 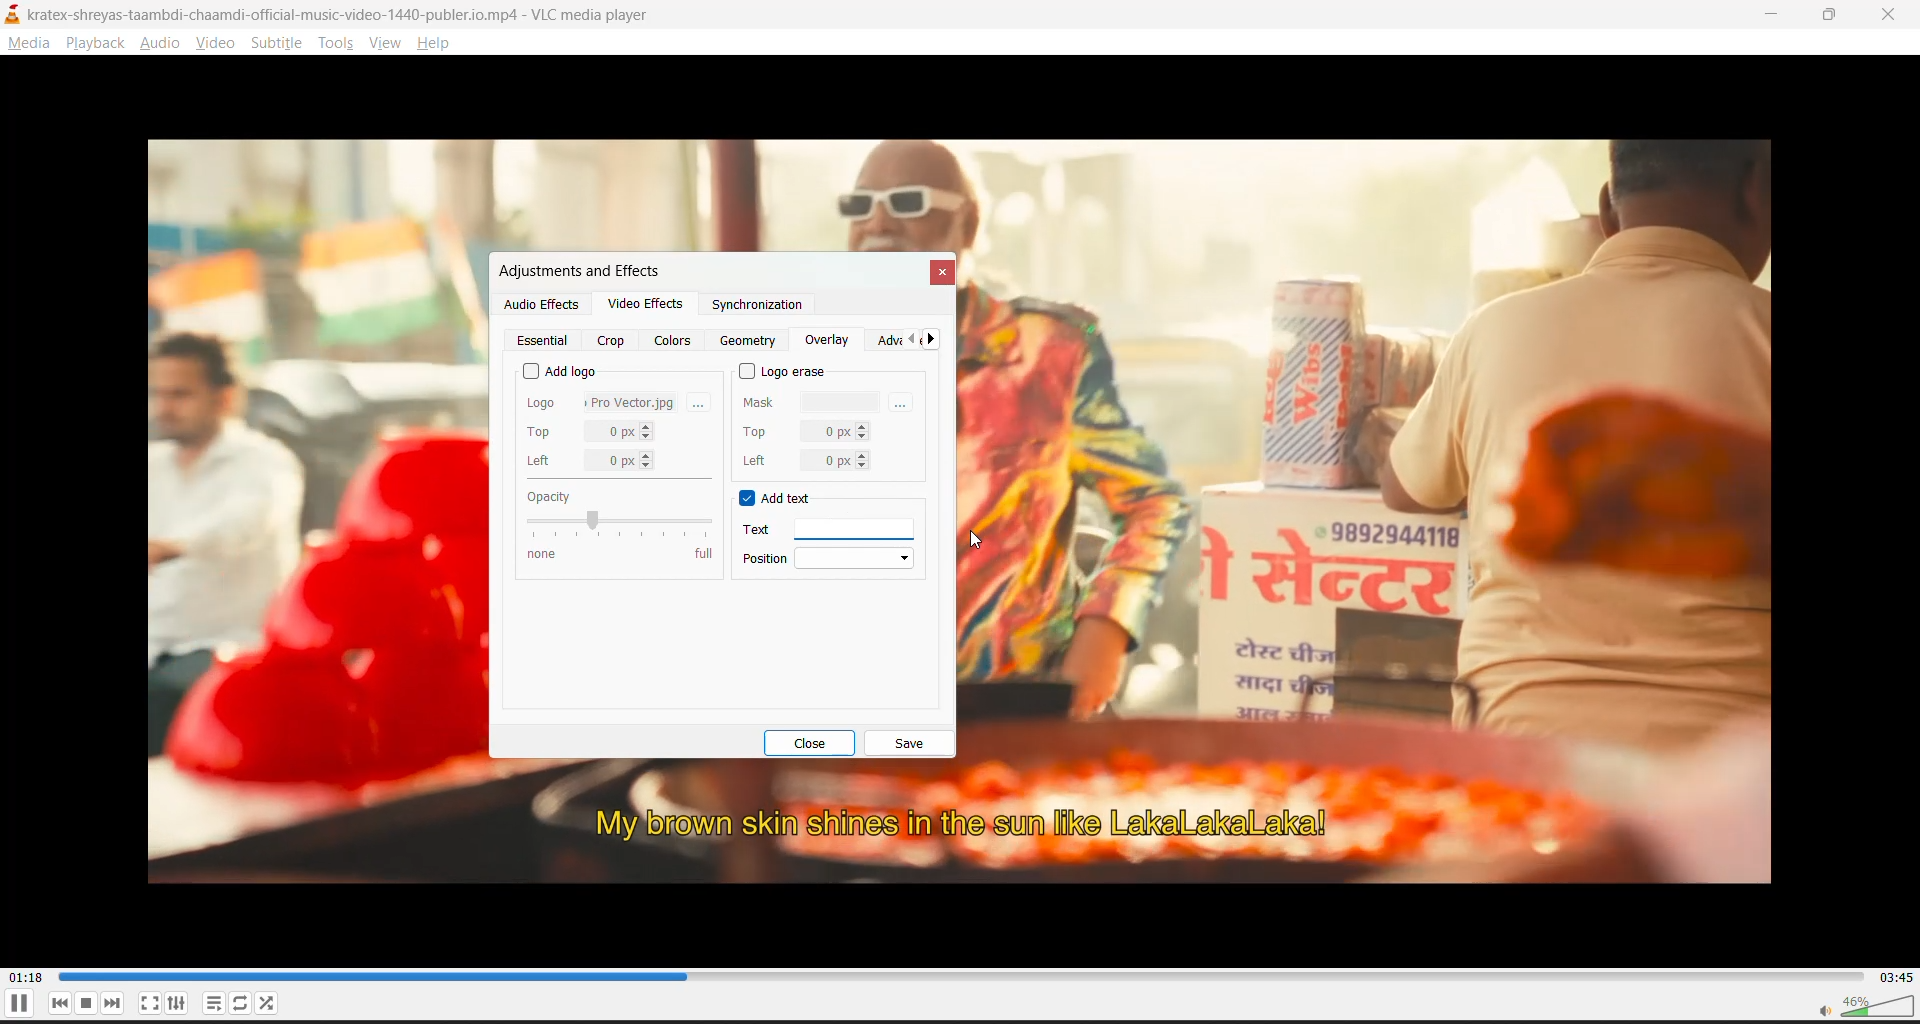 What do you see at coordinates (645, 307) in the screenshot?
I see `video effects` at bounding box center [645, 307].